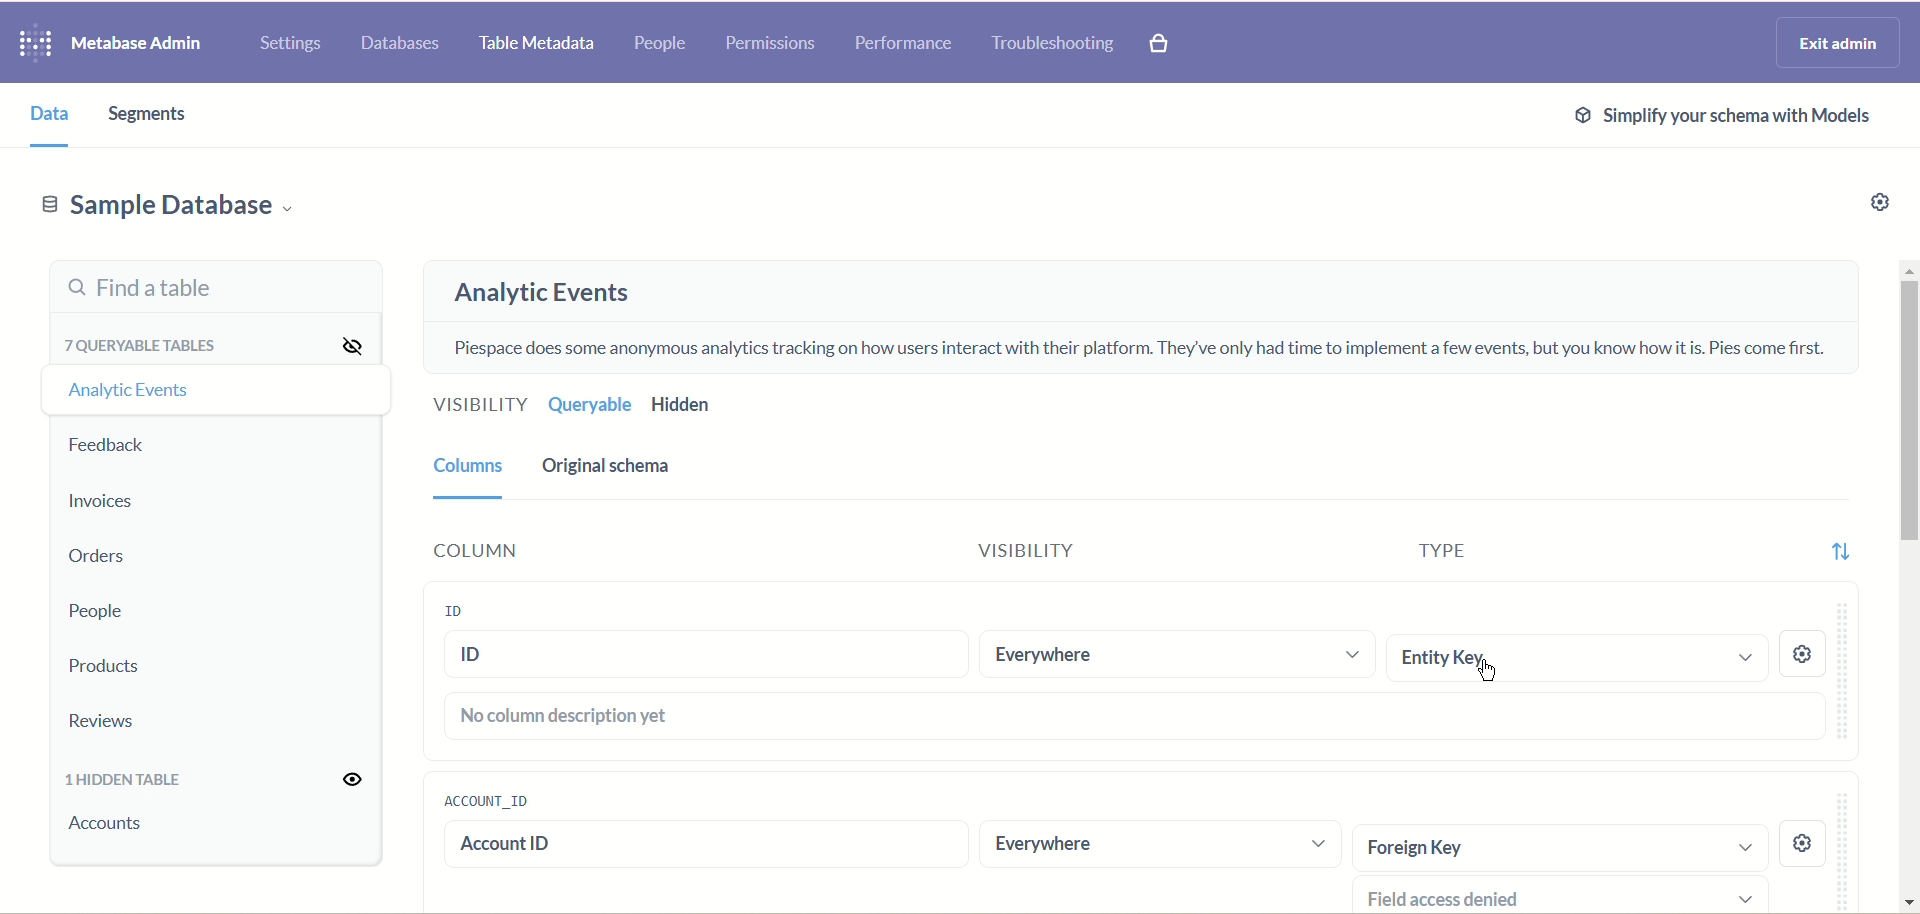  I want to click on data, so click(43, 115).